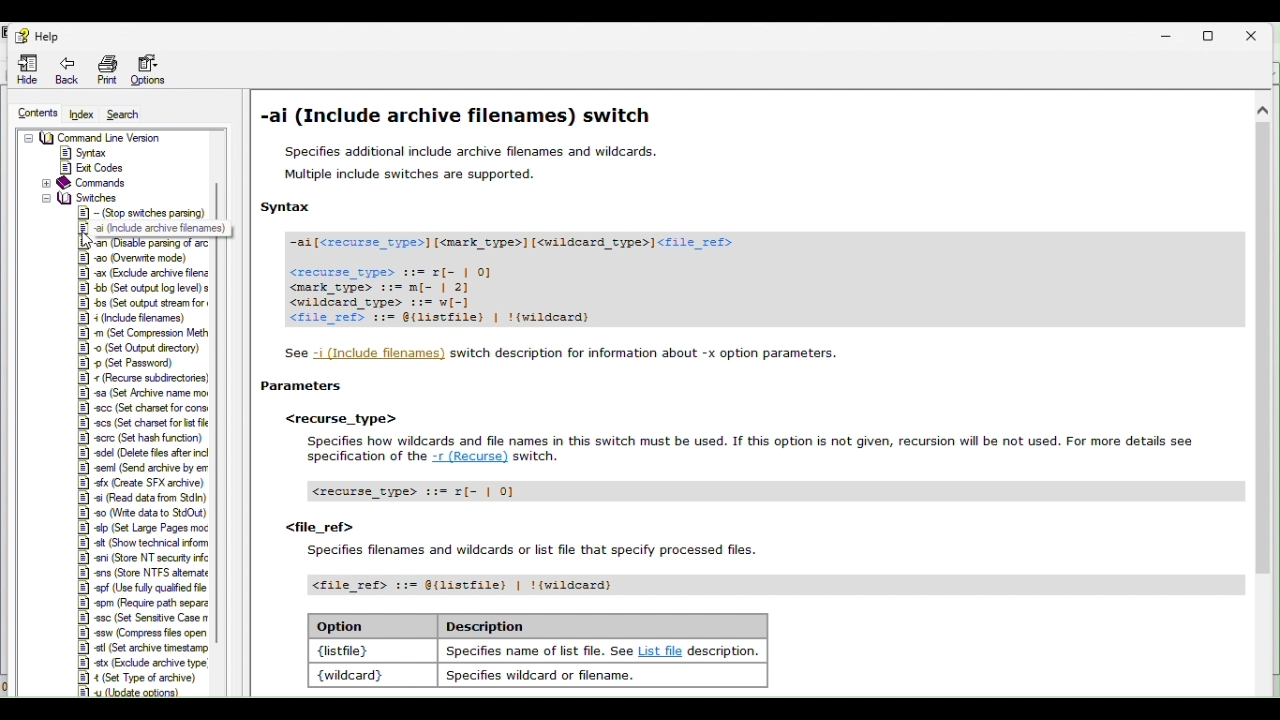  Describe the element at coordinates (1261, 33) in the screenshot. I see `Close` at that location.